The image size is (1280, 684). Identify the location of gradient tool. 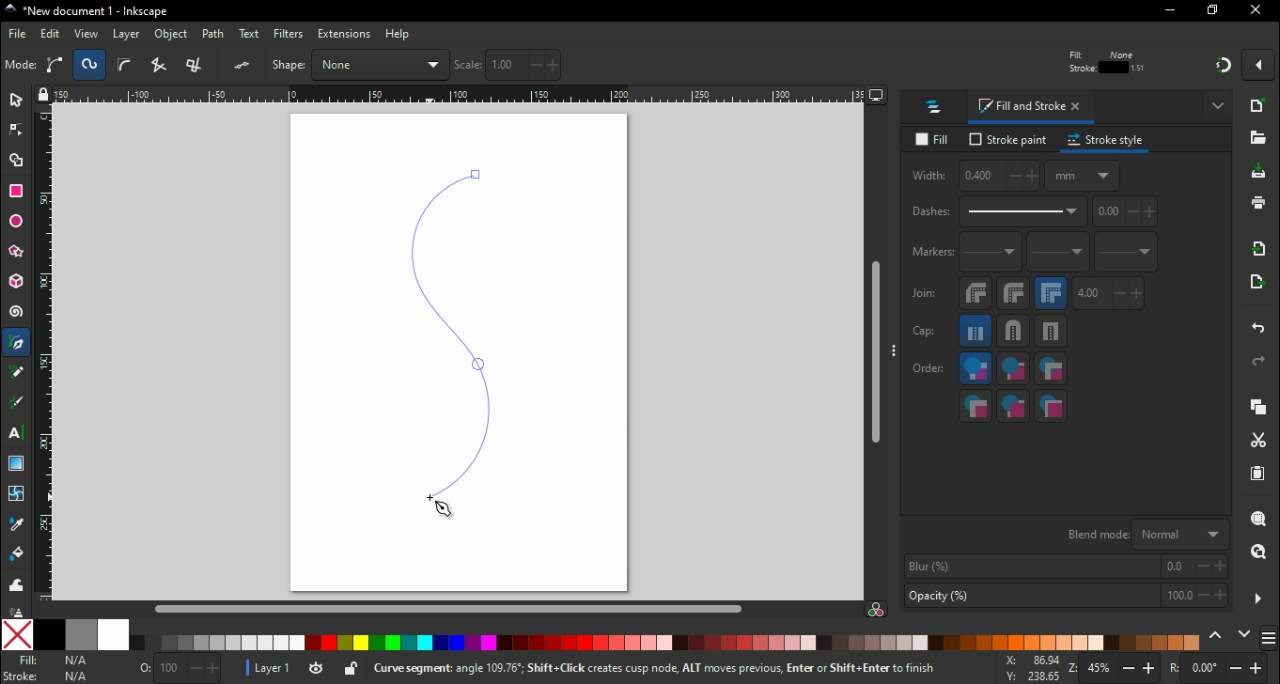
(18, 464).